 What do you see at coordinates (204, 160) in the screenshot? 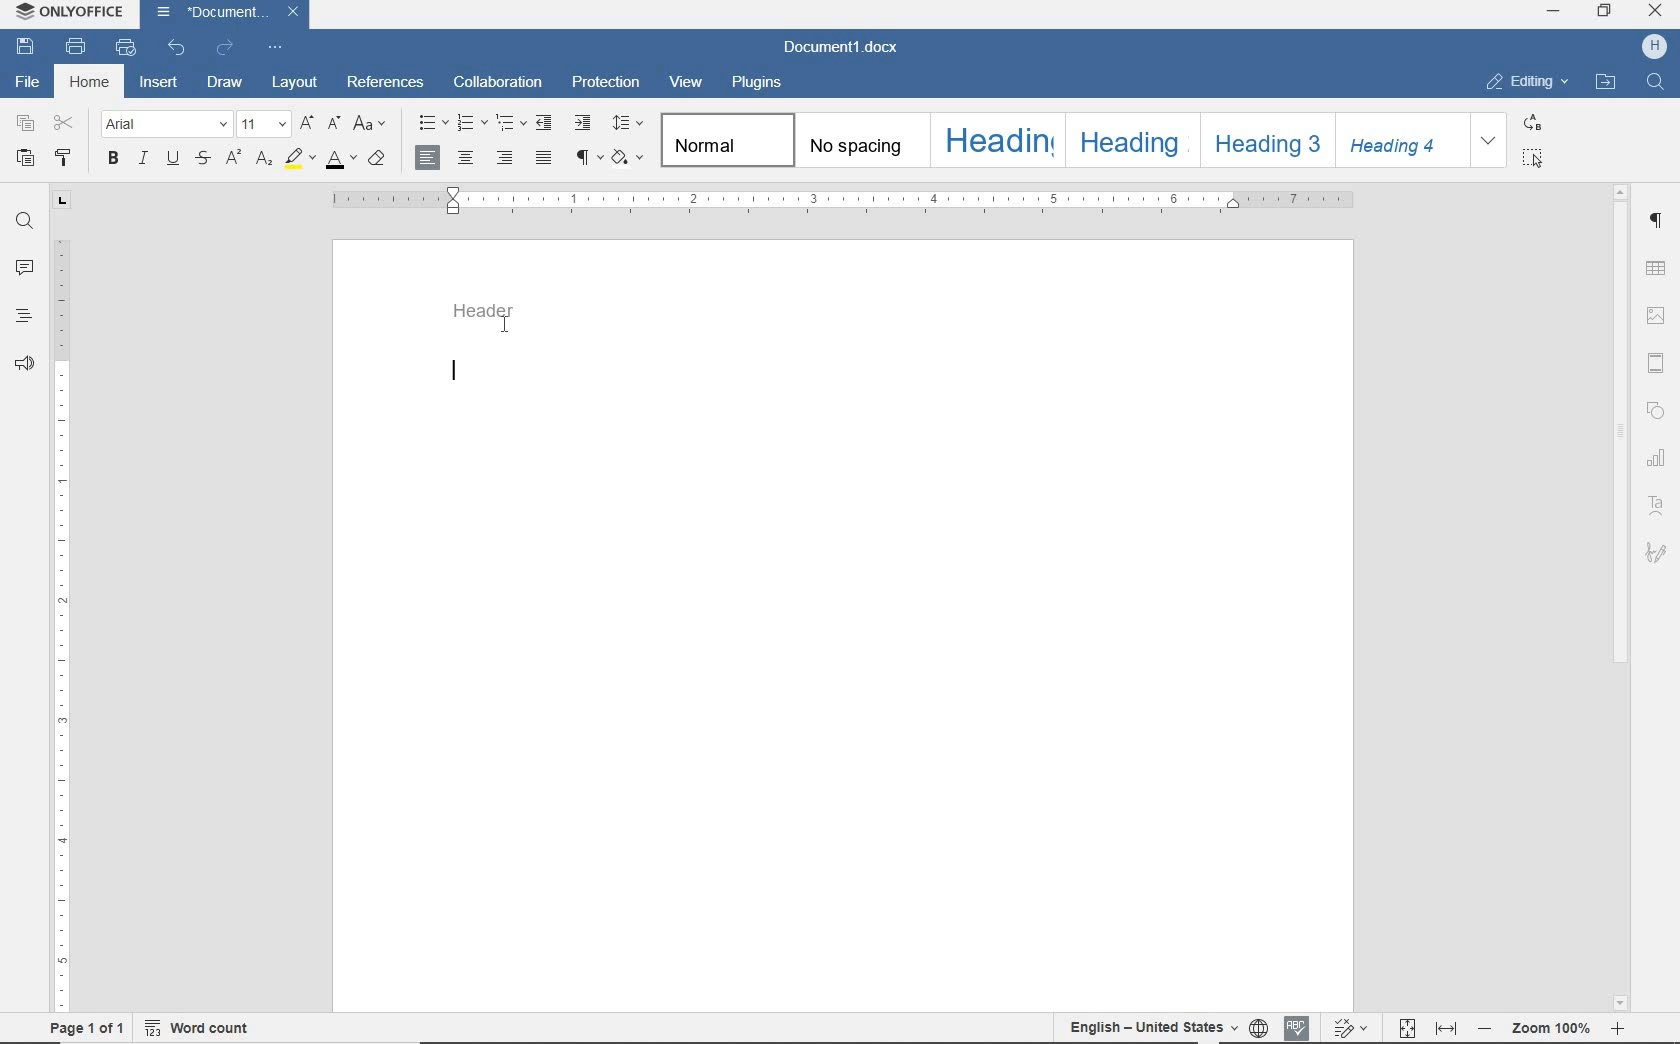
I see `strikethrough` at bounding box center [204, 160].